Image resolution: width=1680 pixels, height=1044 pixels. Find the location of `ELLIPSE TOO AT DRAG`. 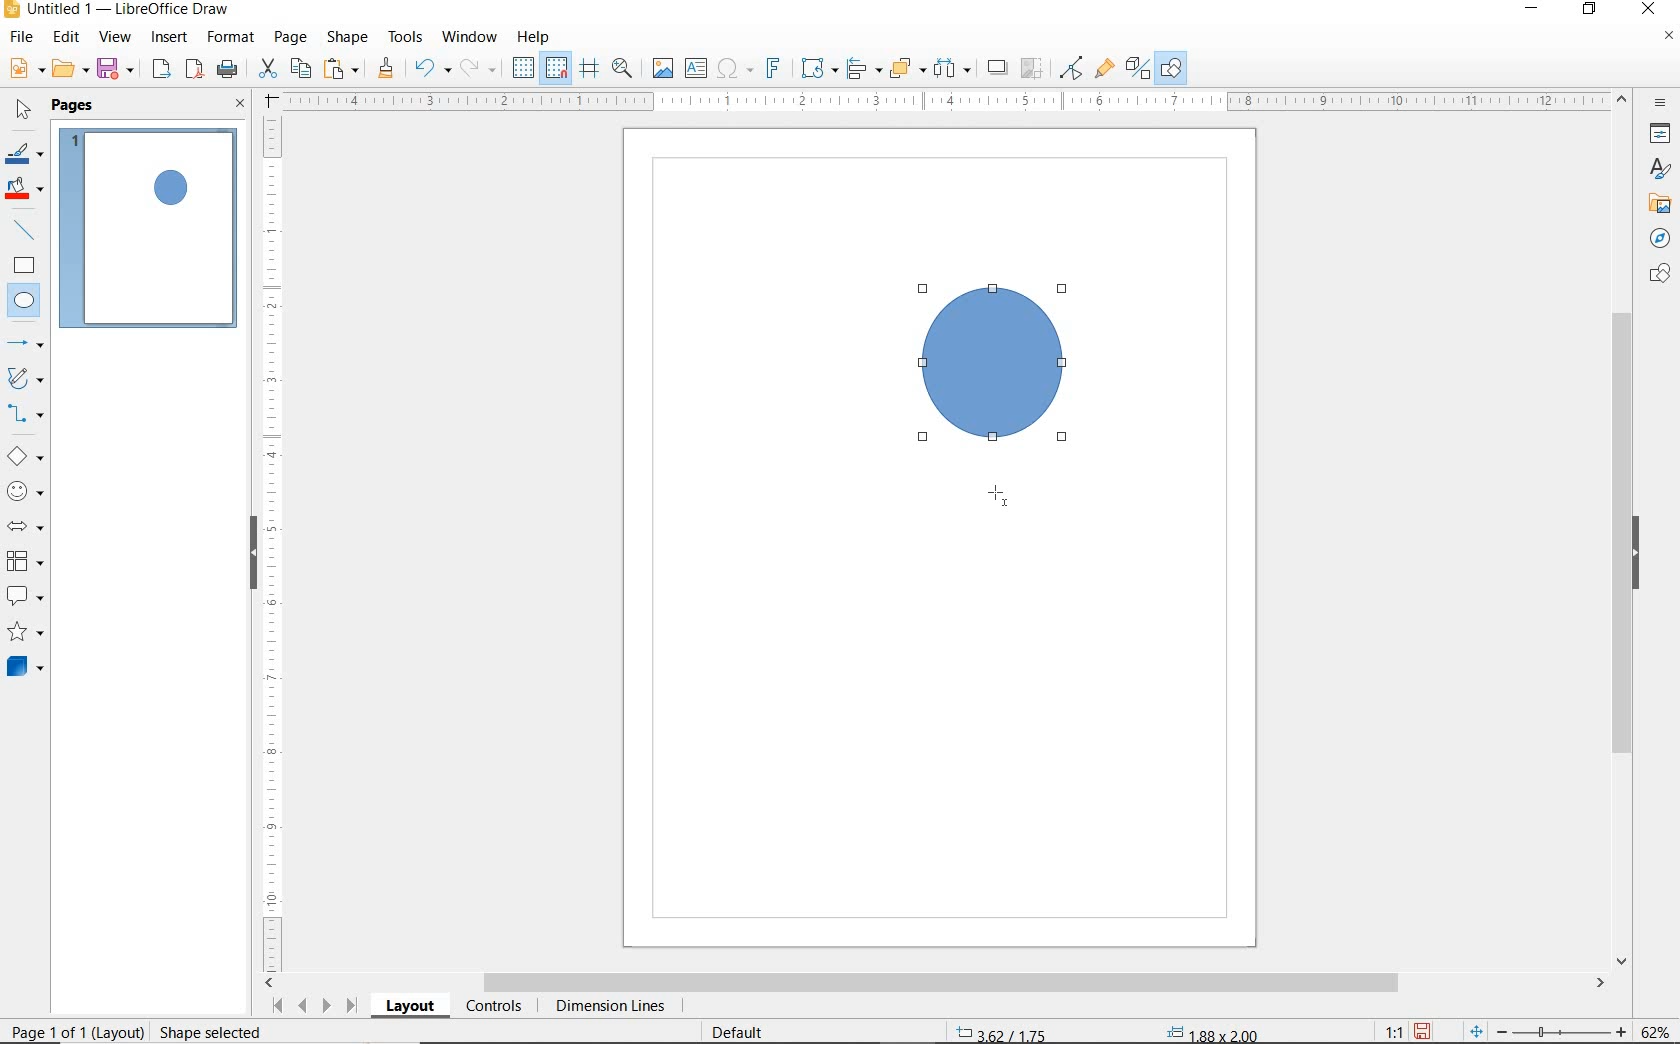

ELLIPSE TOO AT DRAG is located at coordinates (1060, 291).